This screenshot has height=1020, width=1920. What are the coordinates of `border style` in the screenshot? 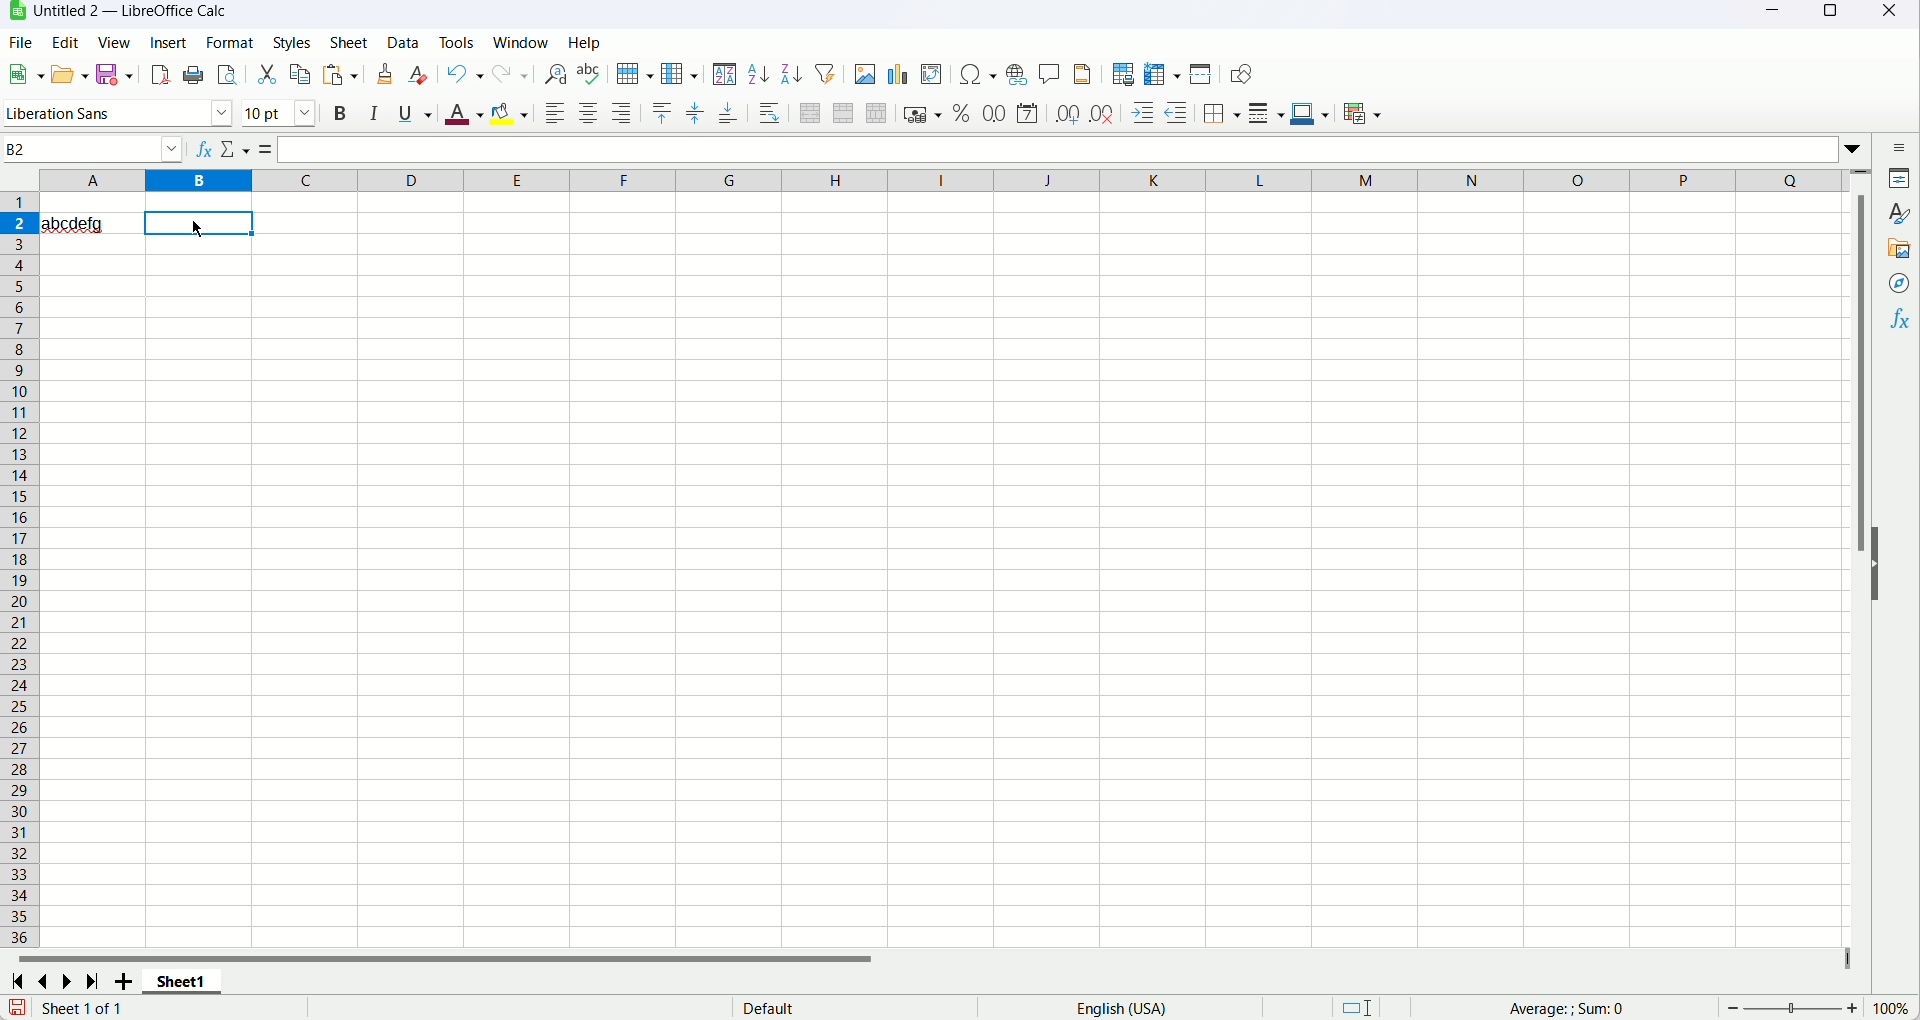 It's located at (1268, 114).